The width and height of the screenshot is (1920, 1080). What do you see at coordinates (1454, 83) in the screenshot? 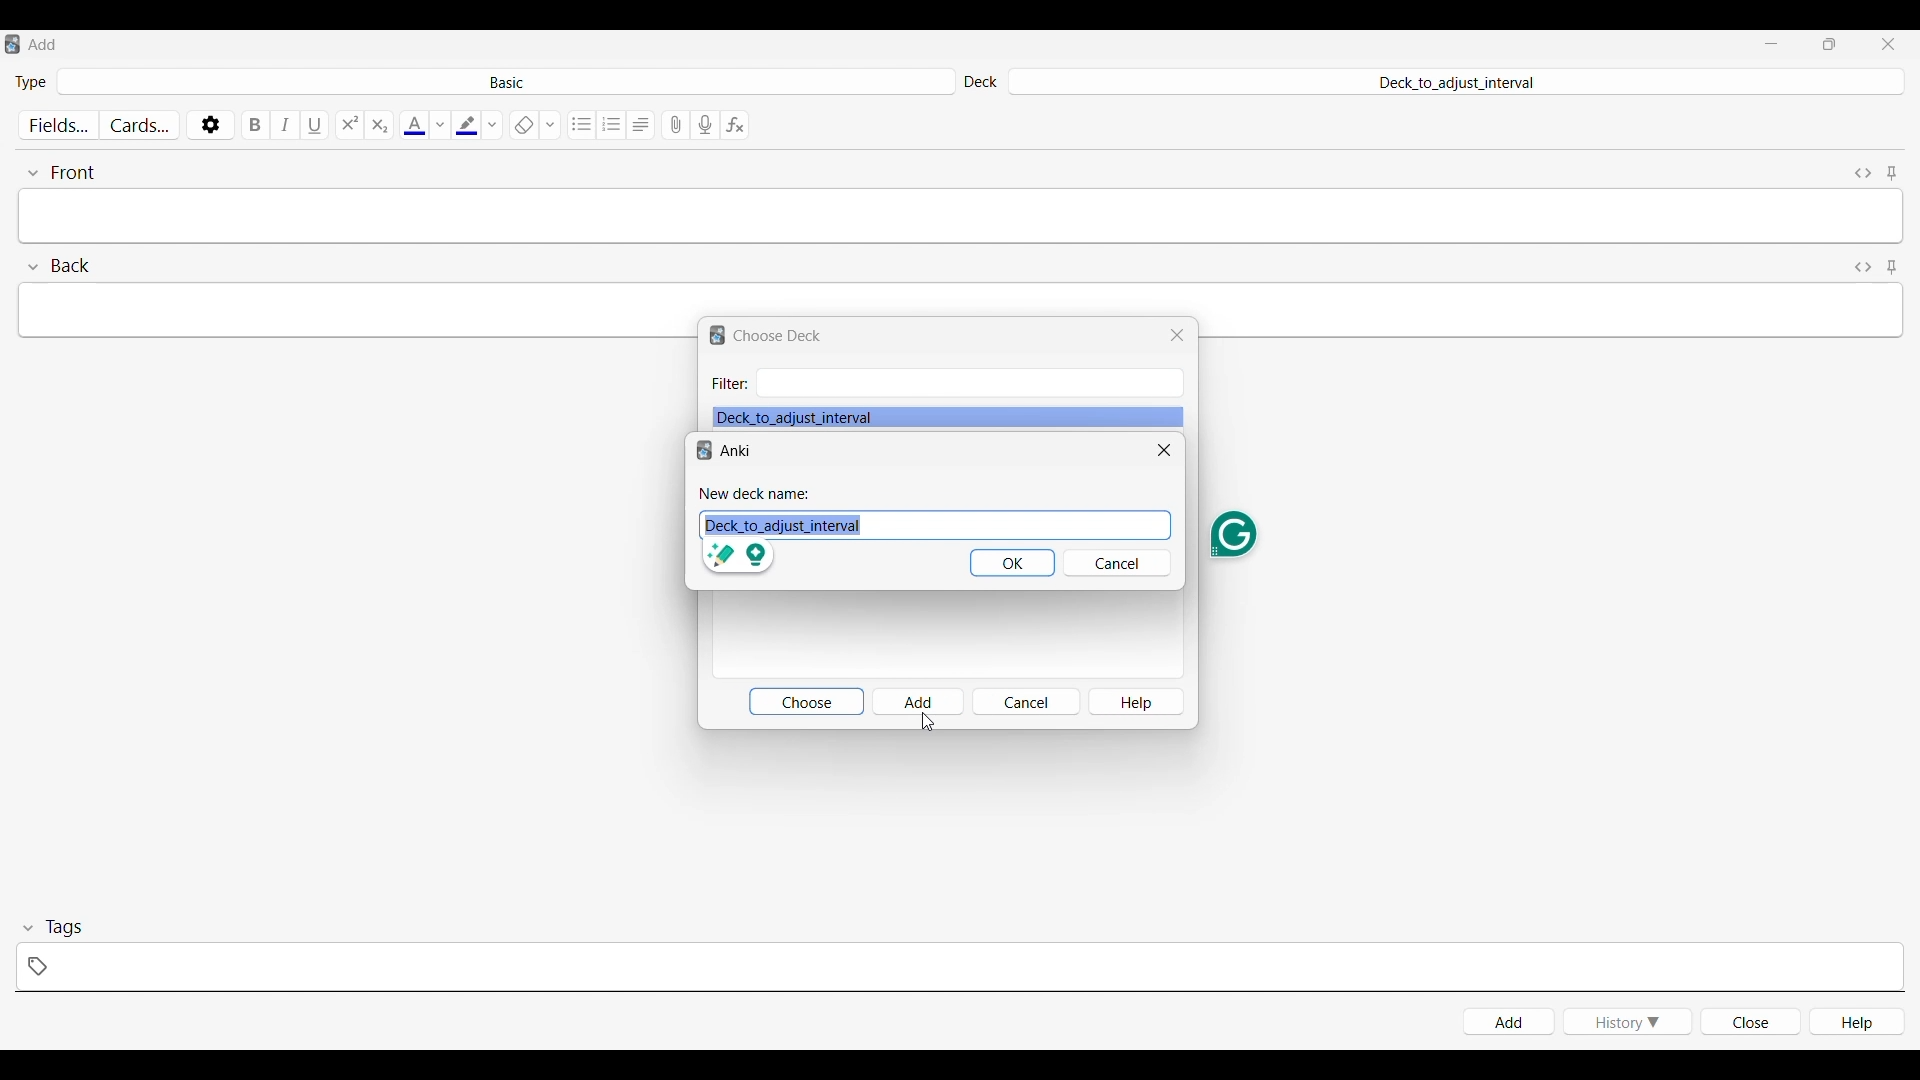
I see `Click to select deck` at bounding box center [1454, 83].